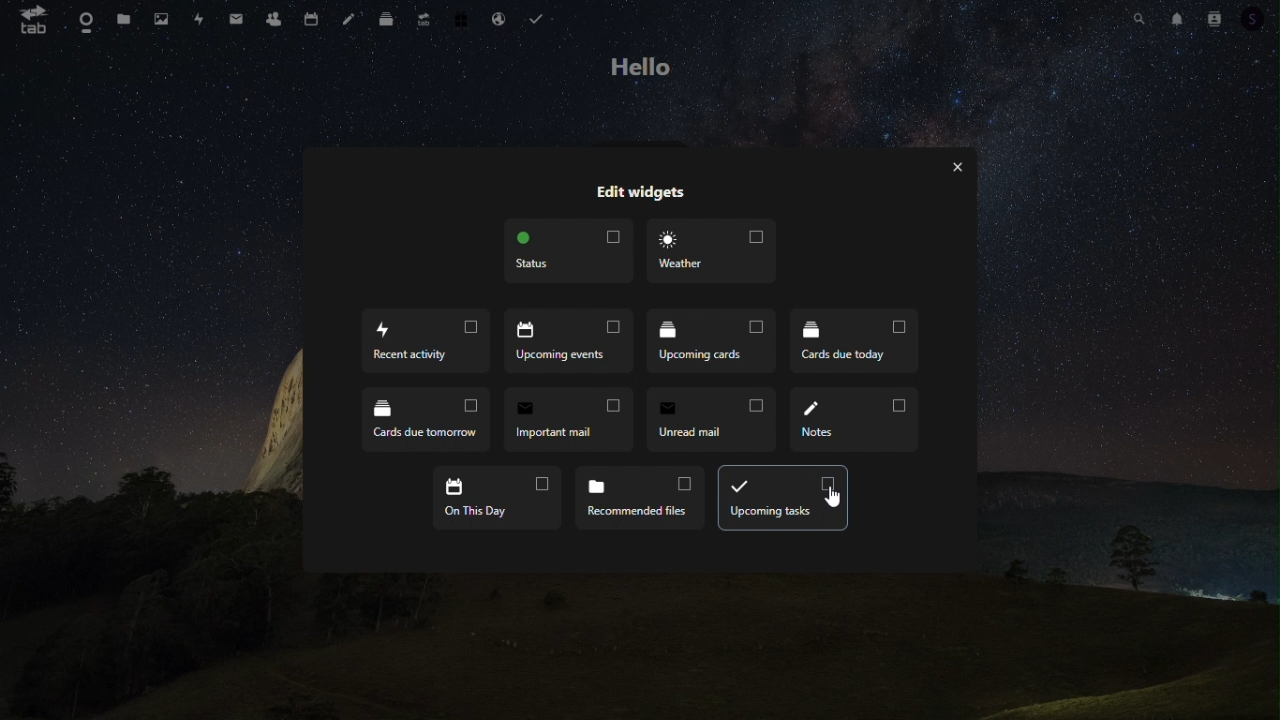 The width and height of the screenshot is (1280, 720). I want to click on Account icon, so click(1255, 19).